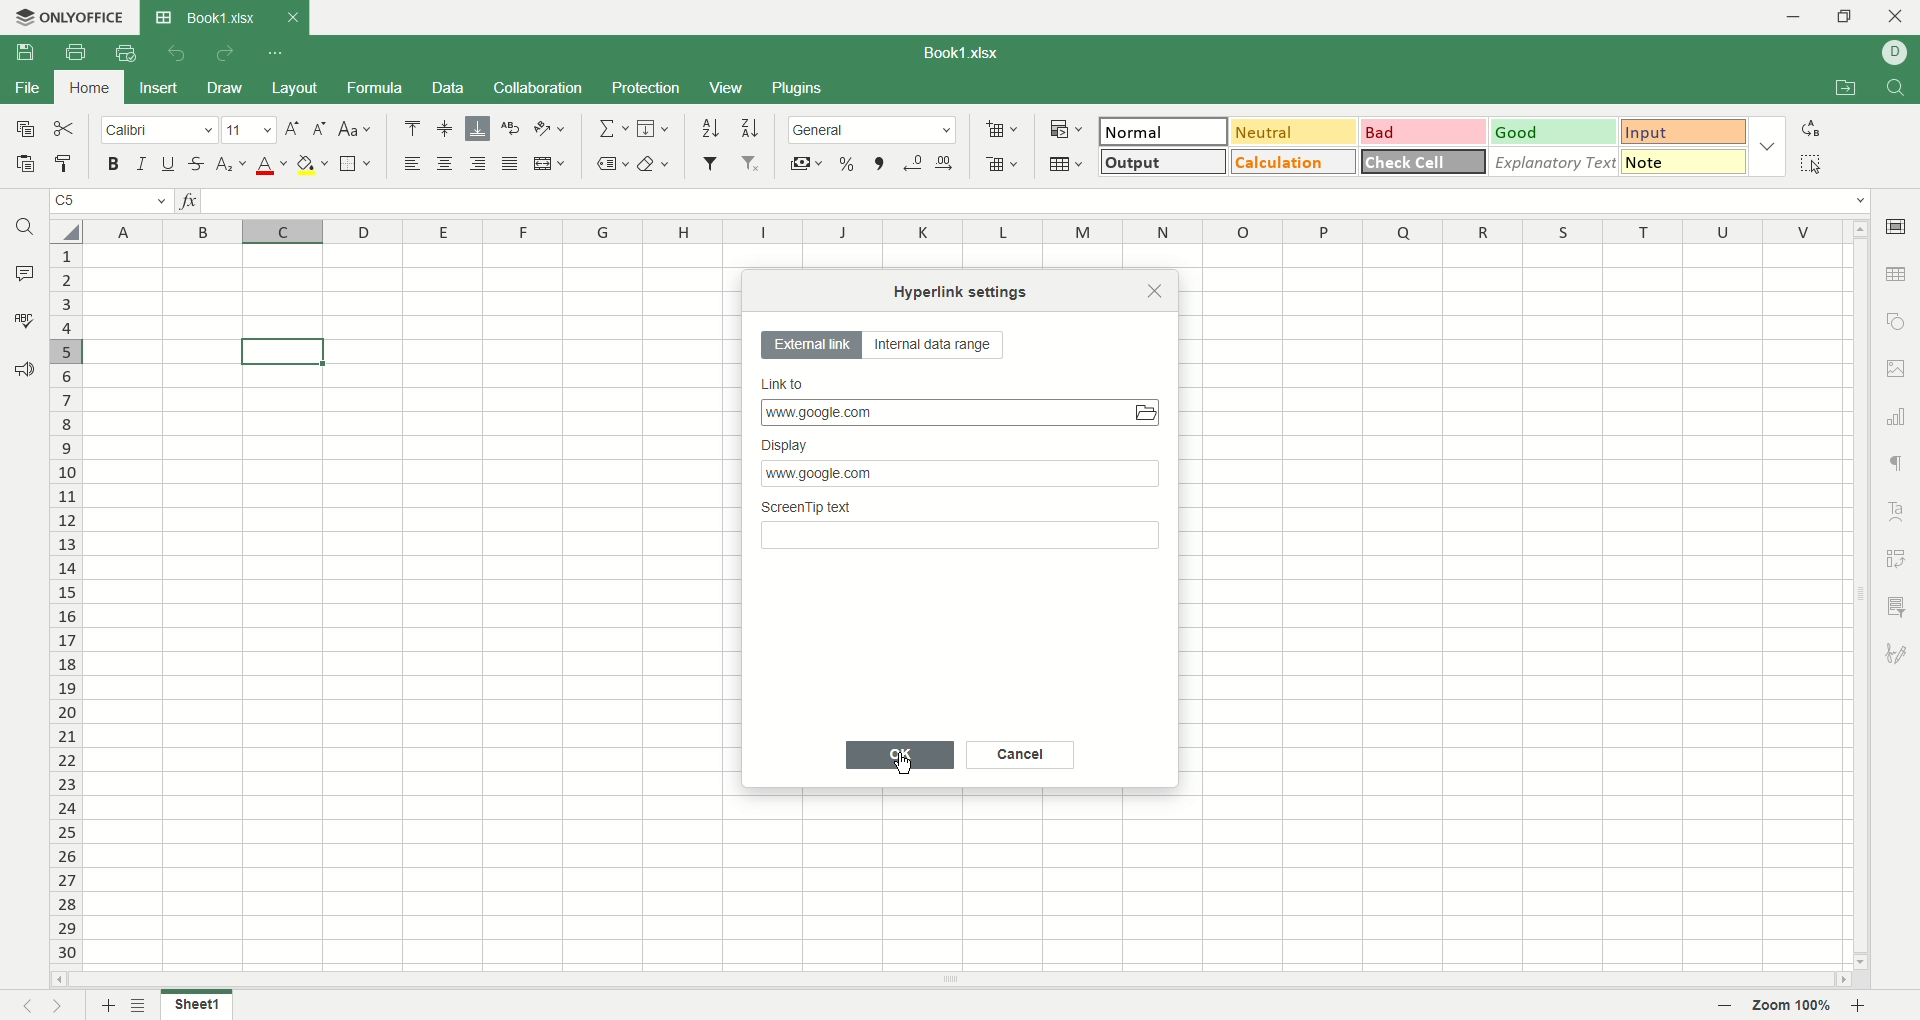 The height and width of the screenshot is (1020, 1920). I want to click on selected column, so click(284, 230).